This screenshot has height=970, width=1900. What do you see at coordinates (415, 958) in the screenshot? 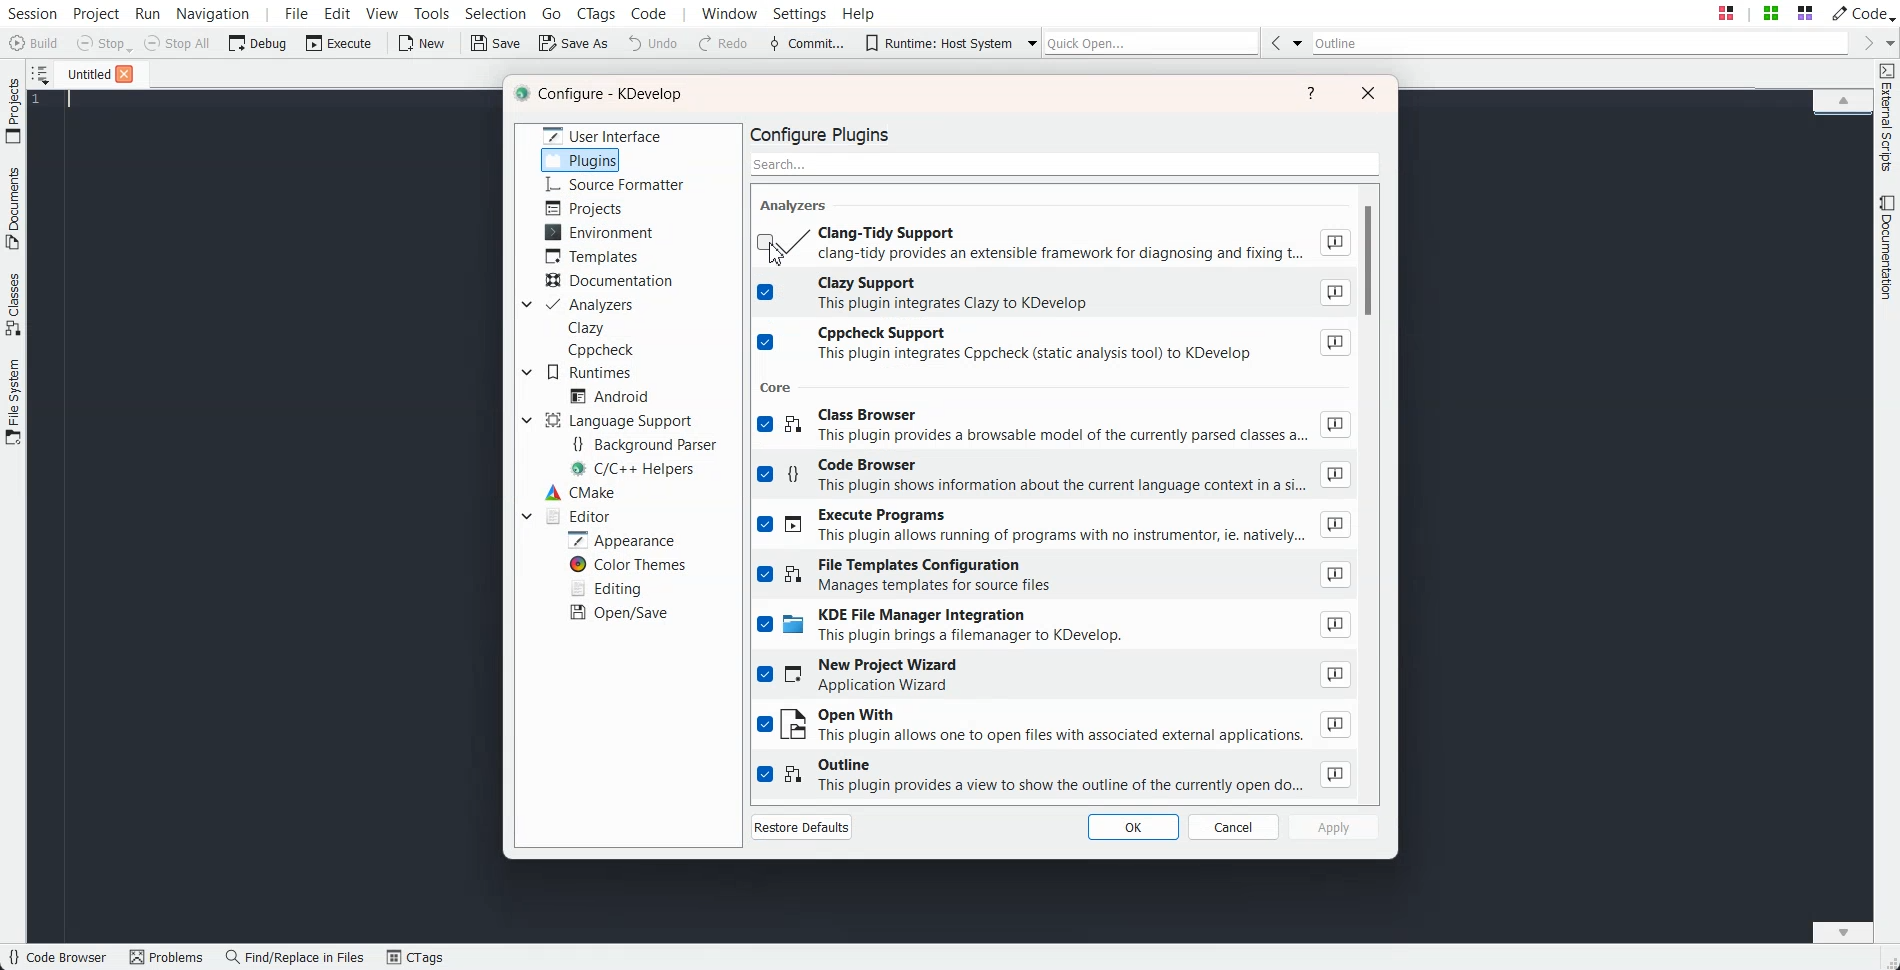
I see `CTags` at bounding box center [415, 958].